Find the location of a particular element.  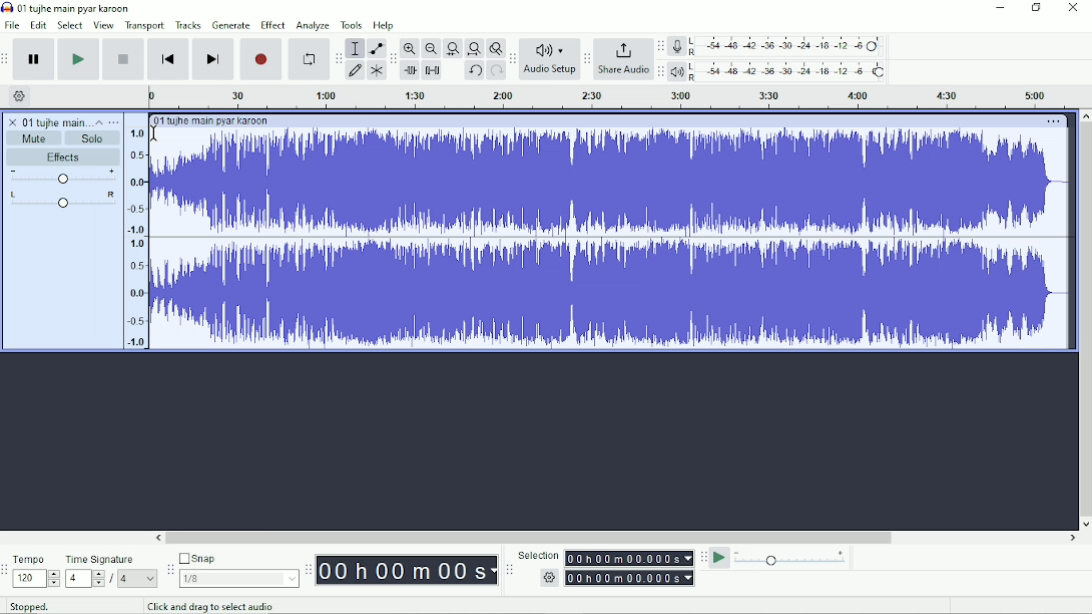

Share Audio is located at coordinates (623, 59).